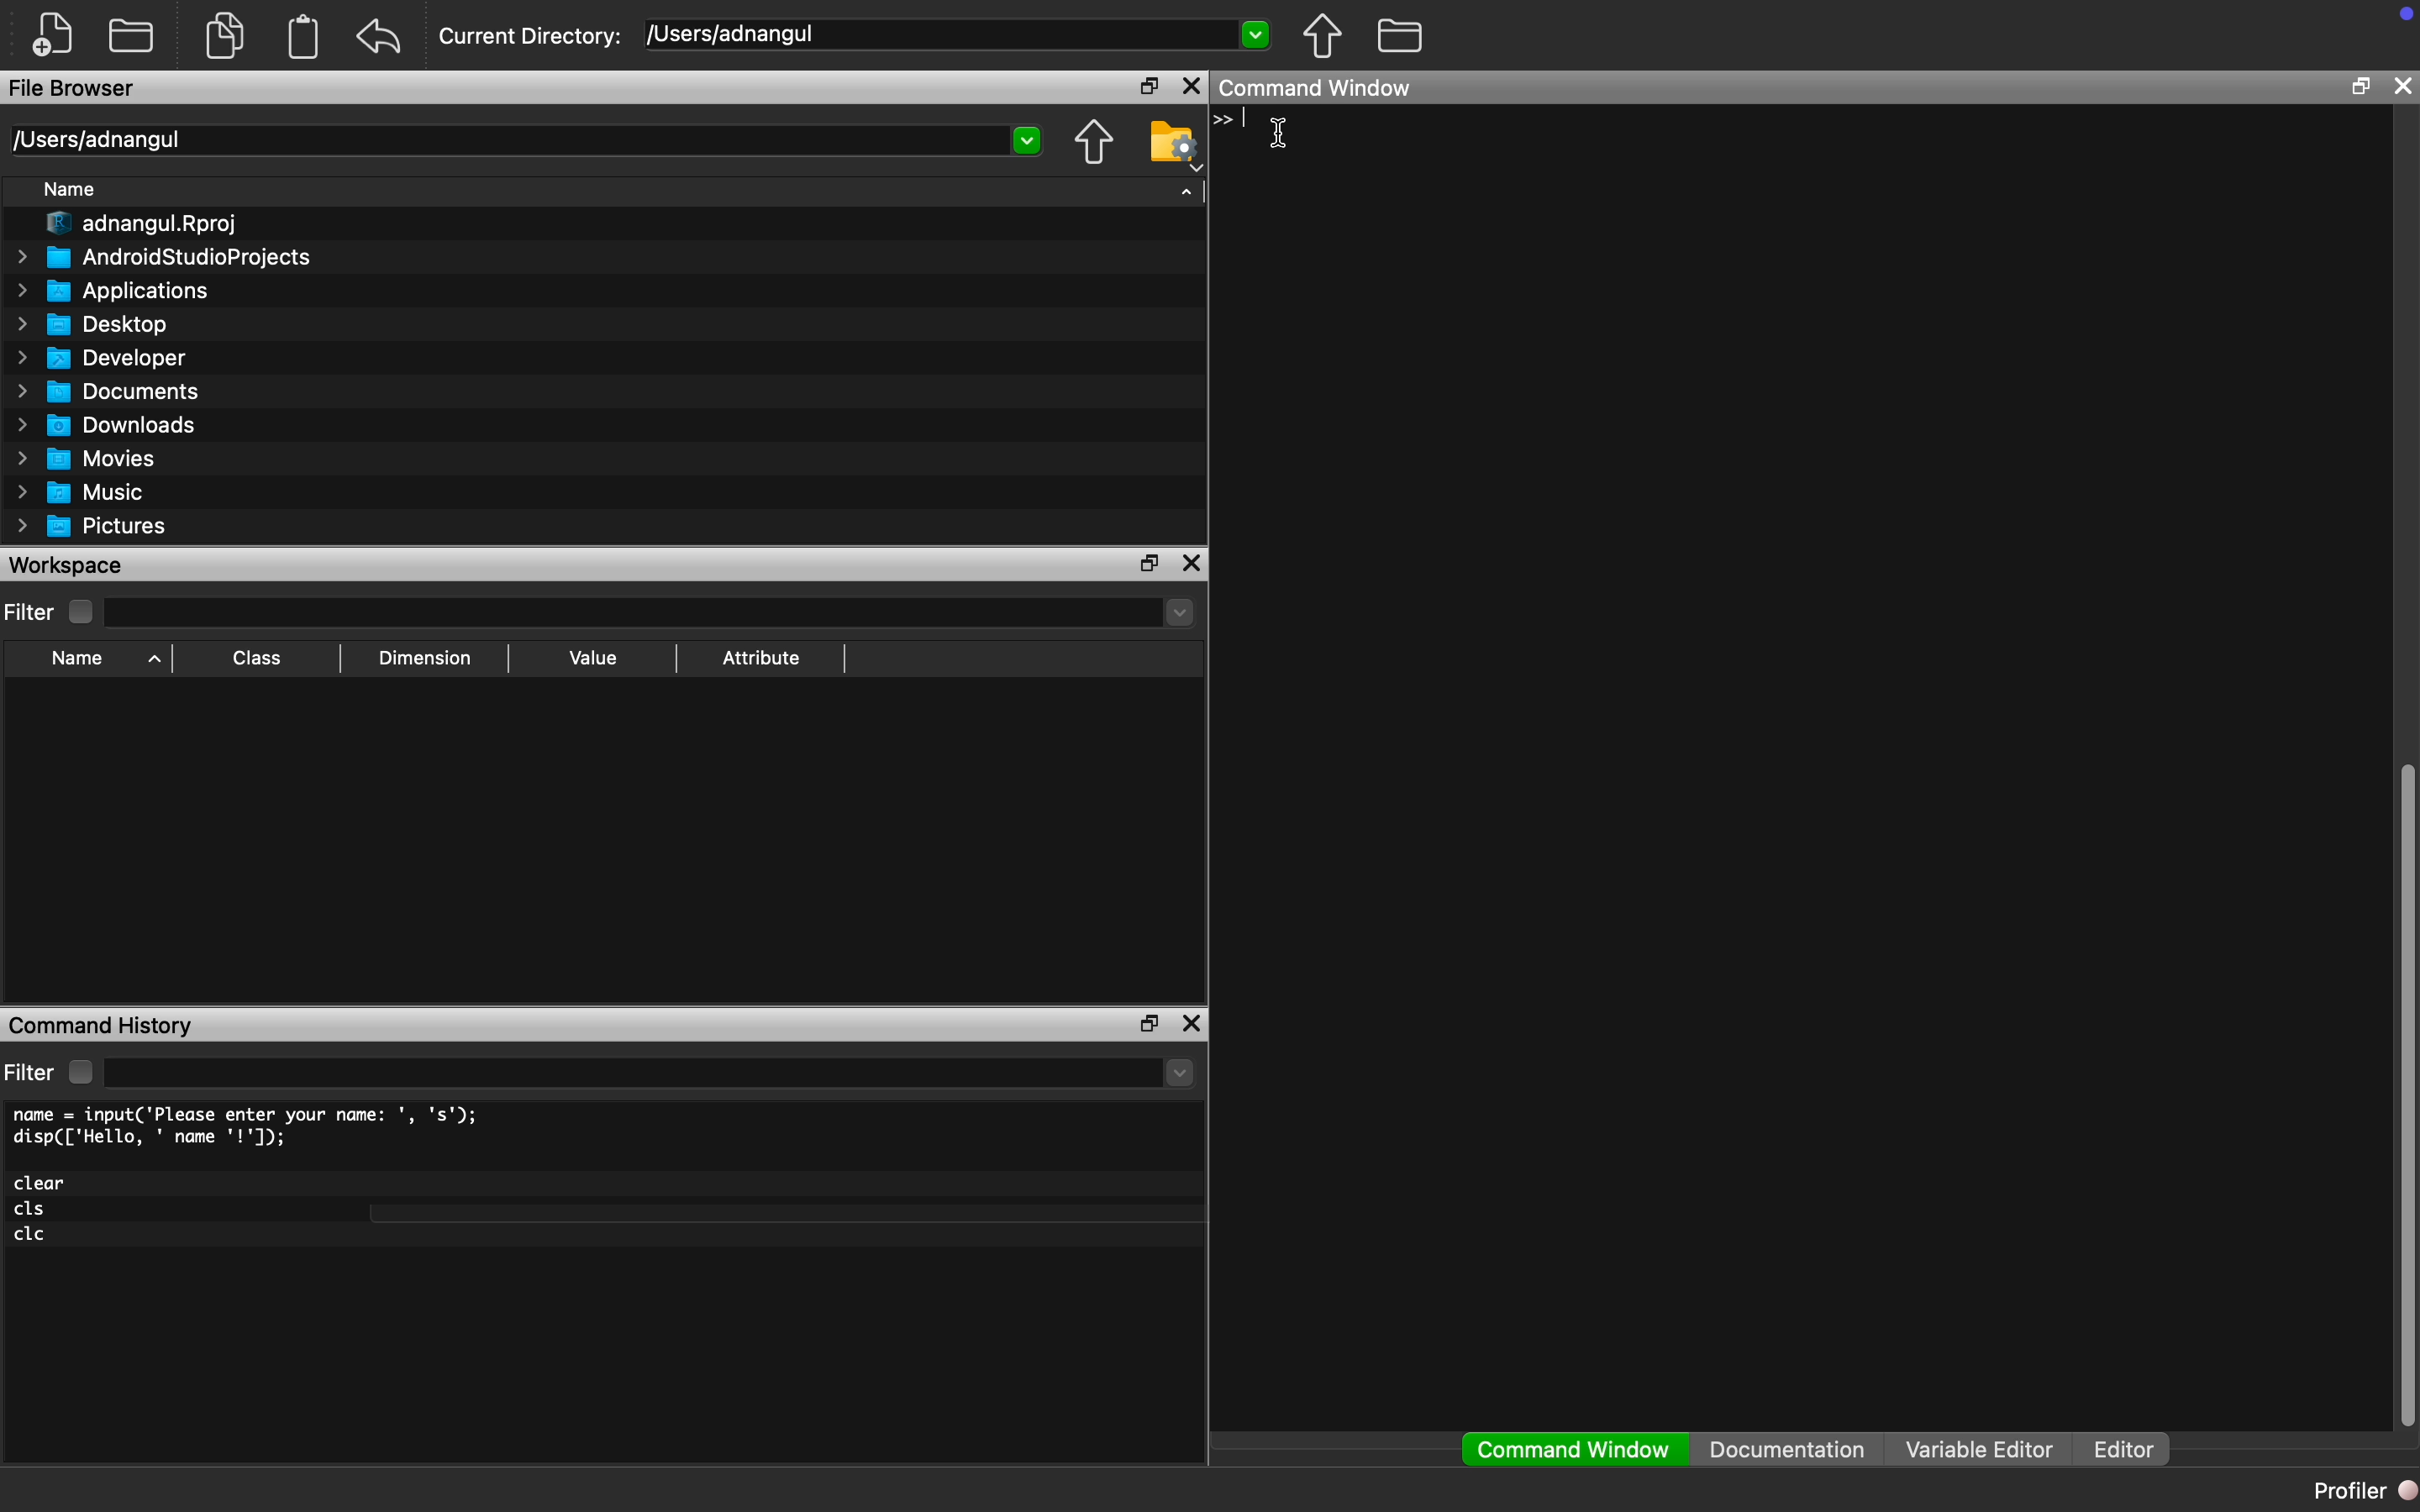 The height and width of the screenshot is (1512, 2420). Describe the element at coordinates (53, 1072) in the screenshot. I see `Filter` at that location.